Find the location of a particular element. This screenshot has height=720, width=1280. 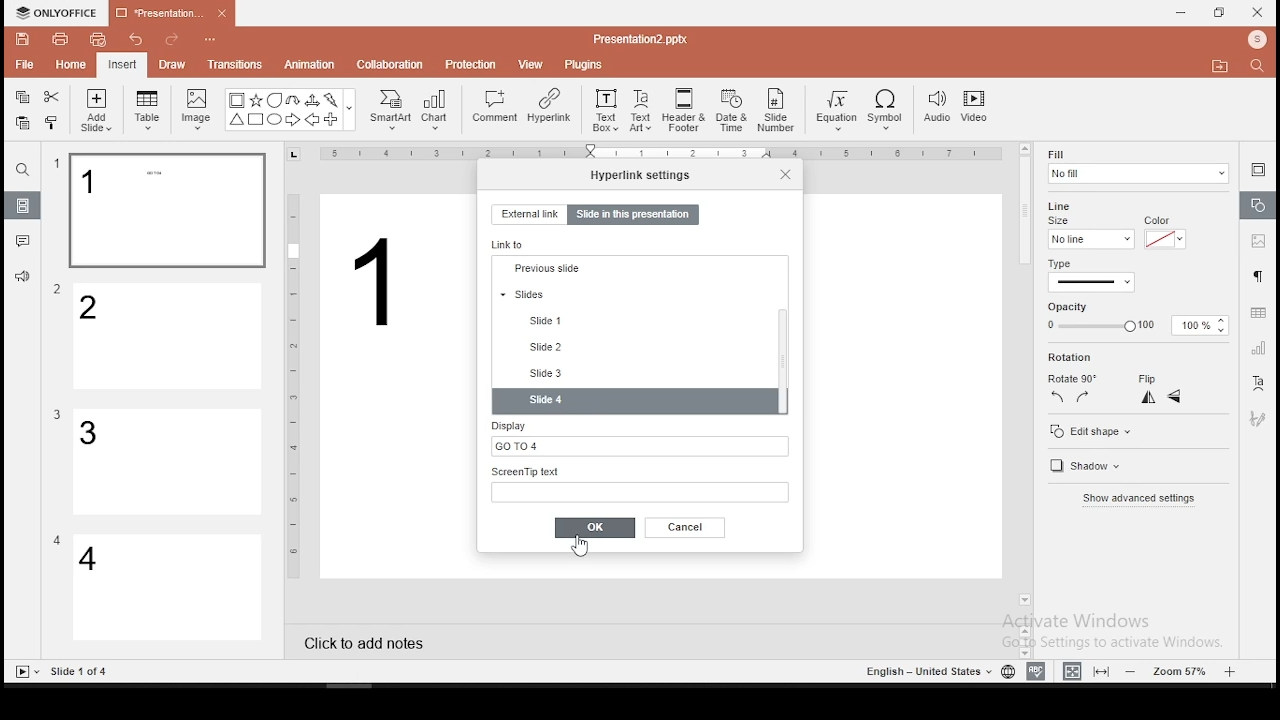

previous slide is located at coordinates (633, 347).